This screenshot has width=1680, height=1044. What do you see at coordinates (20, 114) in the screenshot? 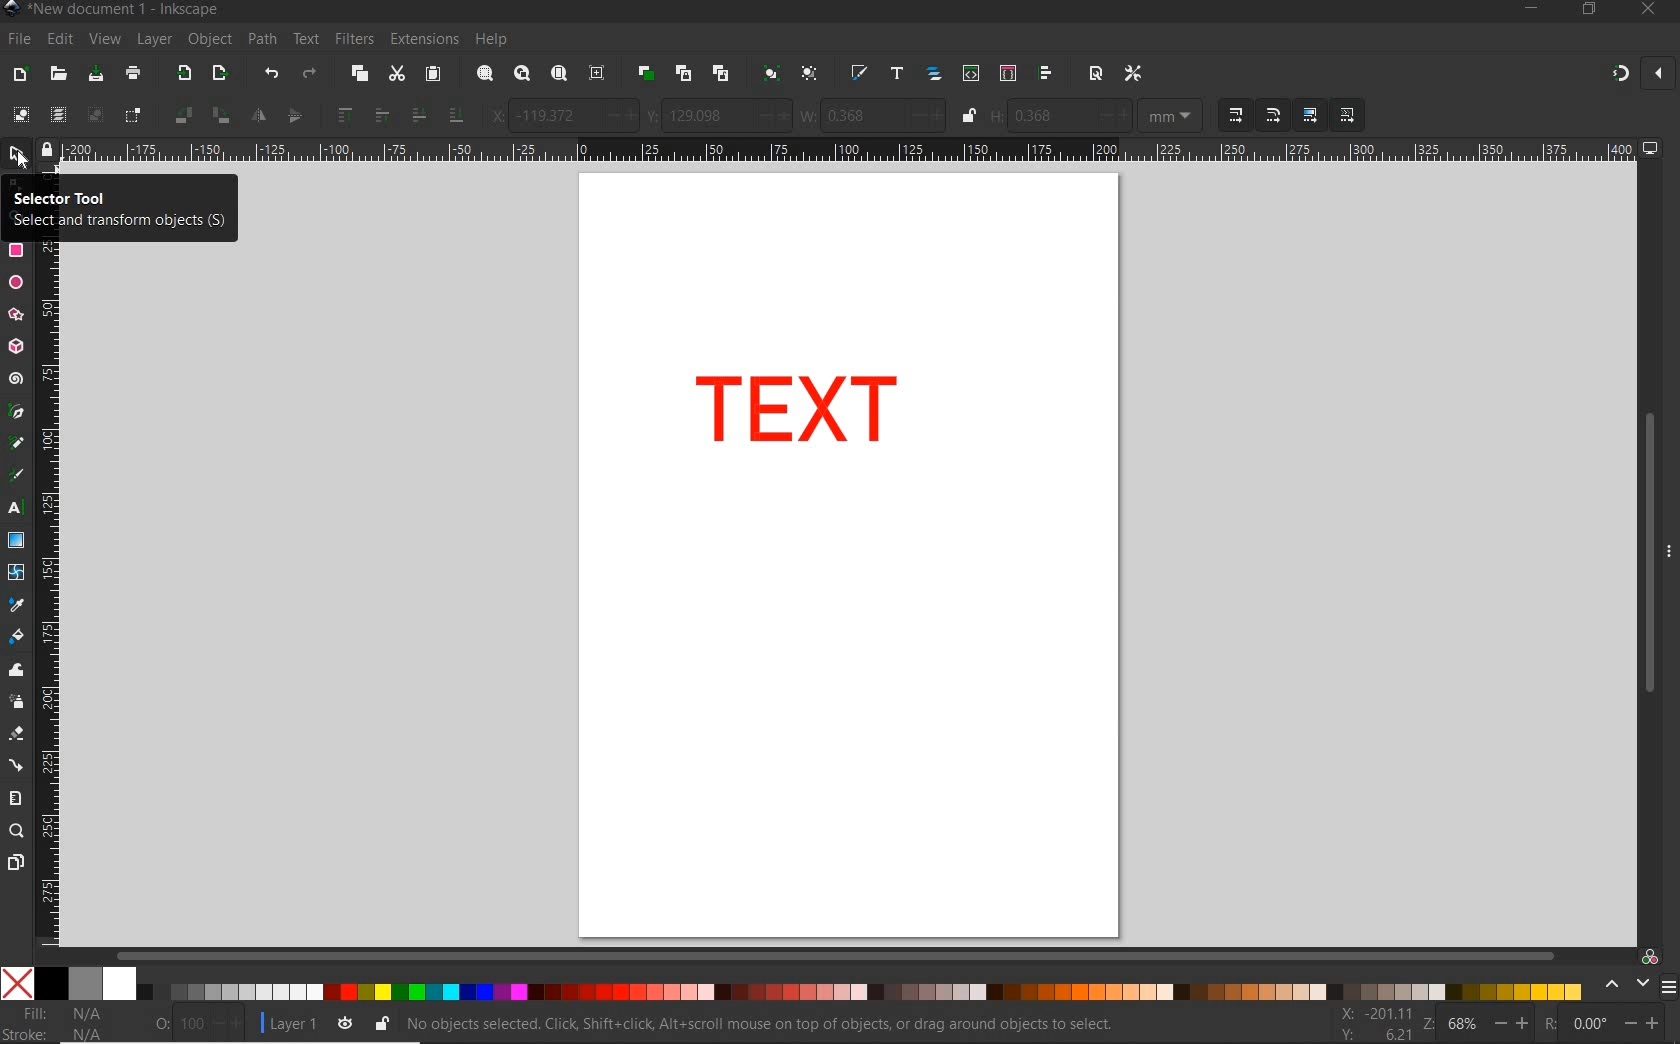
I see `SELECT ALL` at bounding box center [20, 114].